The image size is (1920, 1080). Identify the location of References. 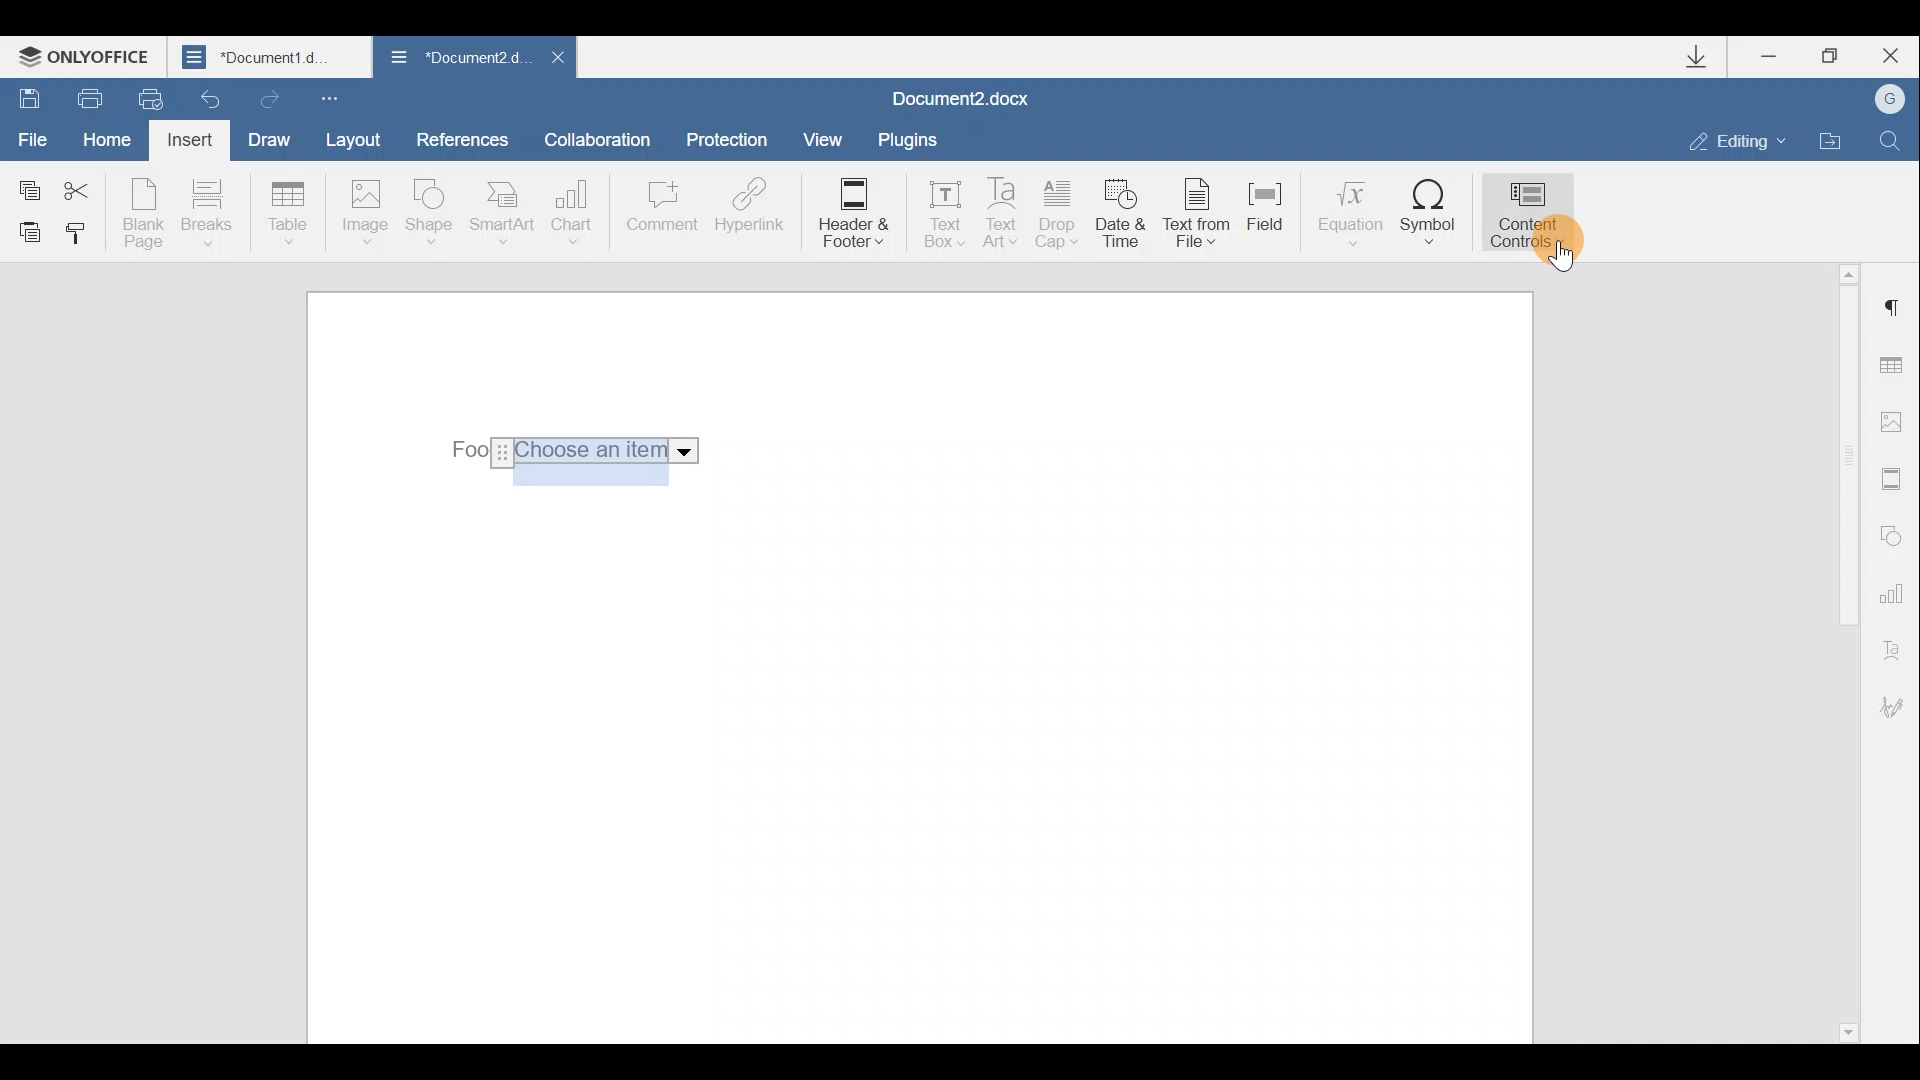
(461, 137).